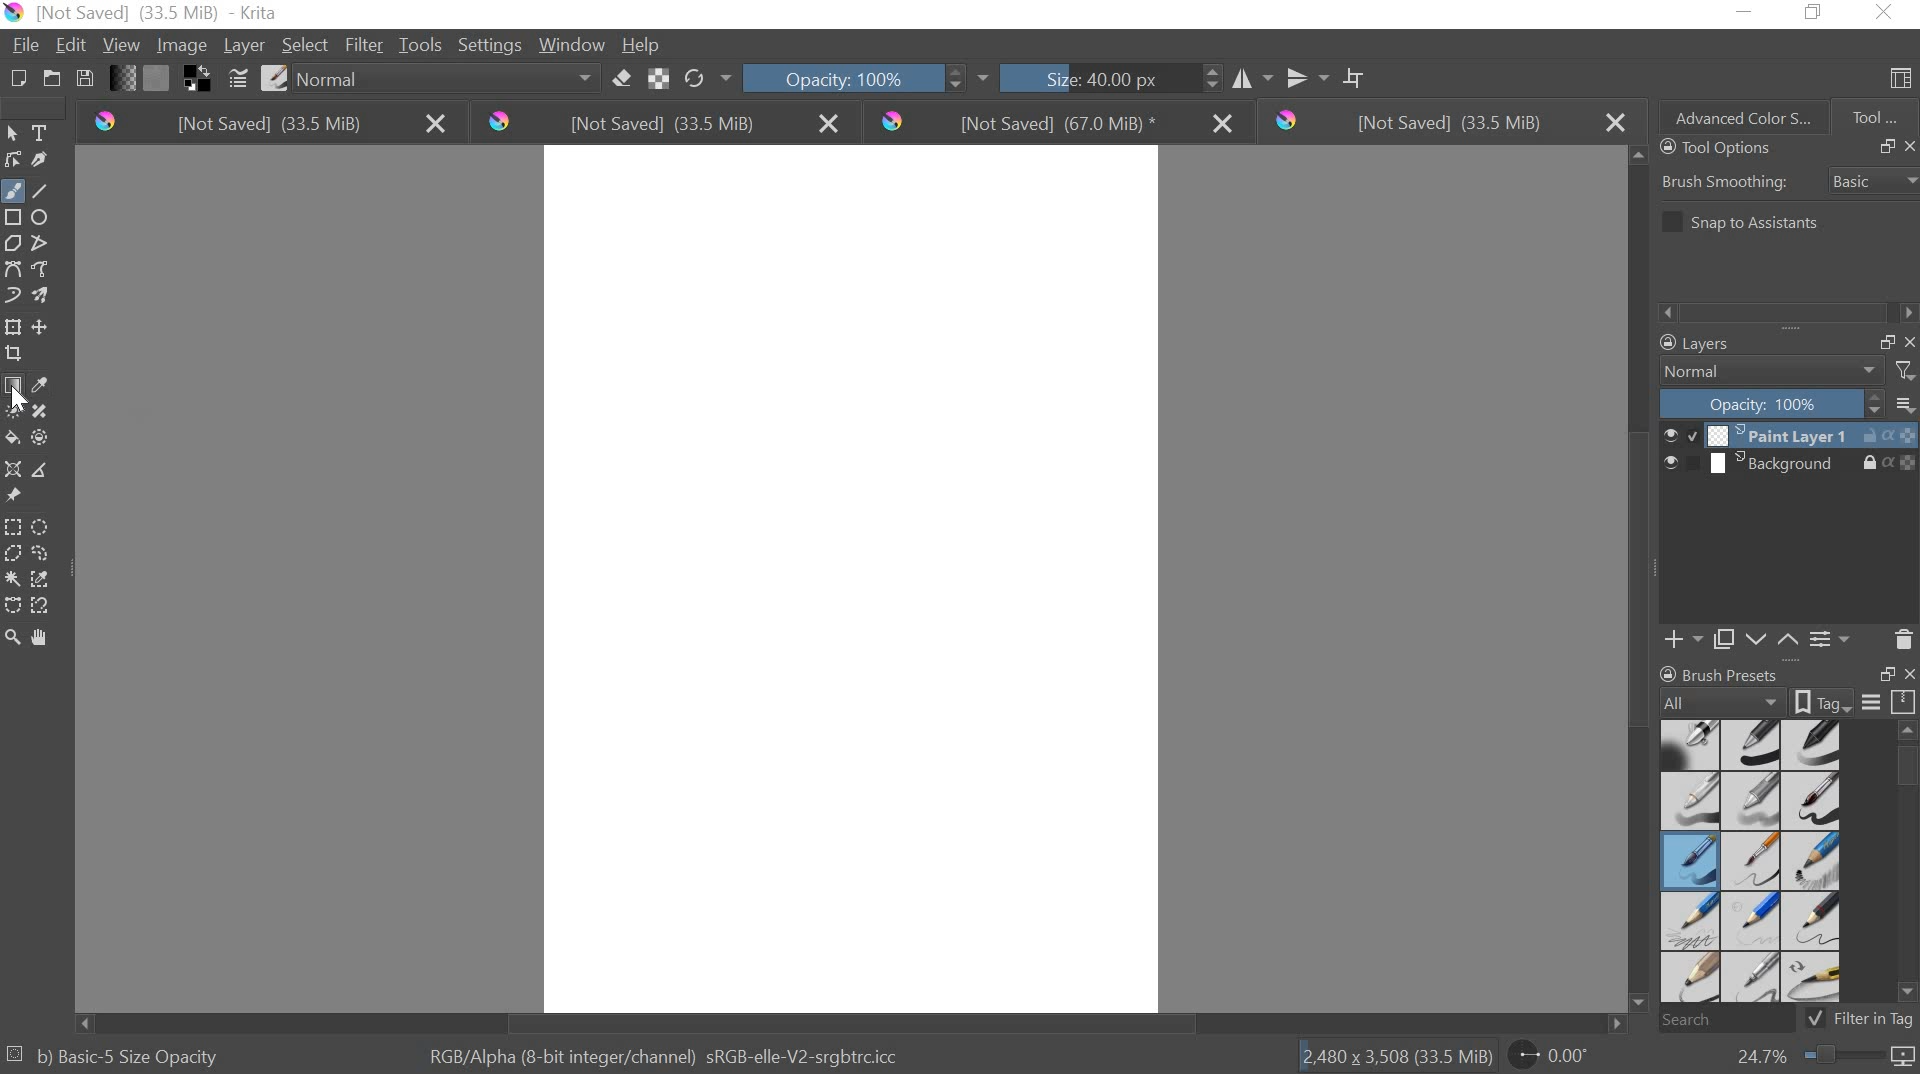  What do you see at coordinates (1908, 868) in the screenshot?
I see `SCROLLBAR` at bounding box center [1908, 868].